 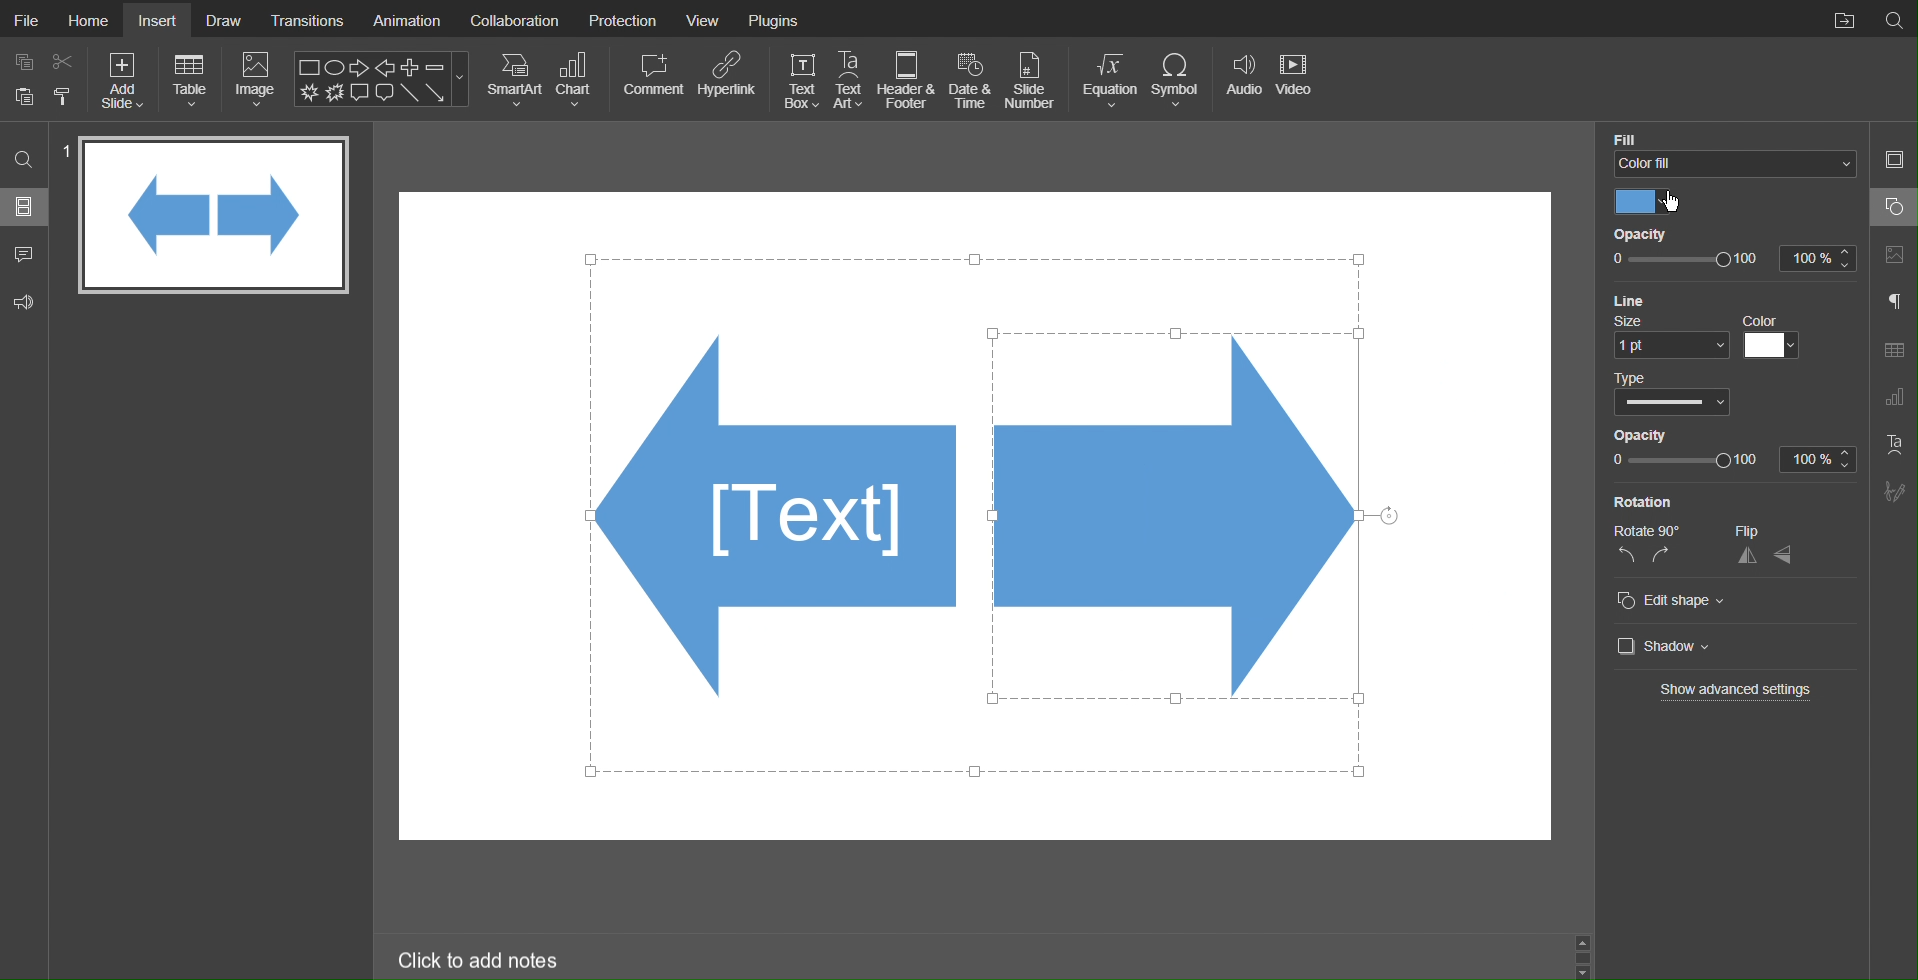 I want to click on Opacity, so click(x=1655, y=232).